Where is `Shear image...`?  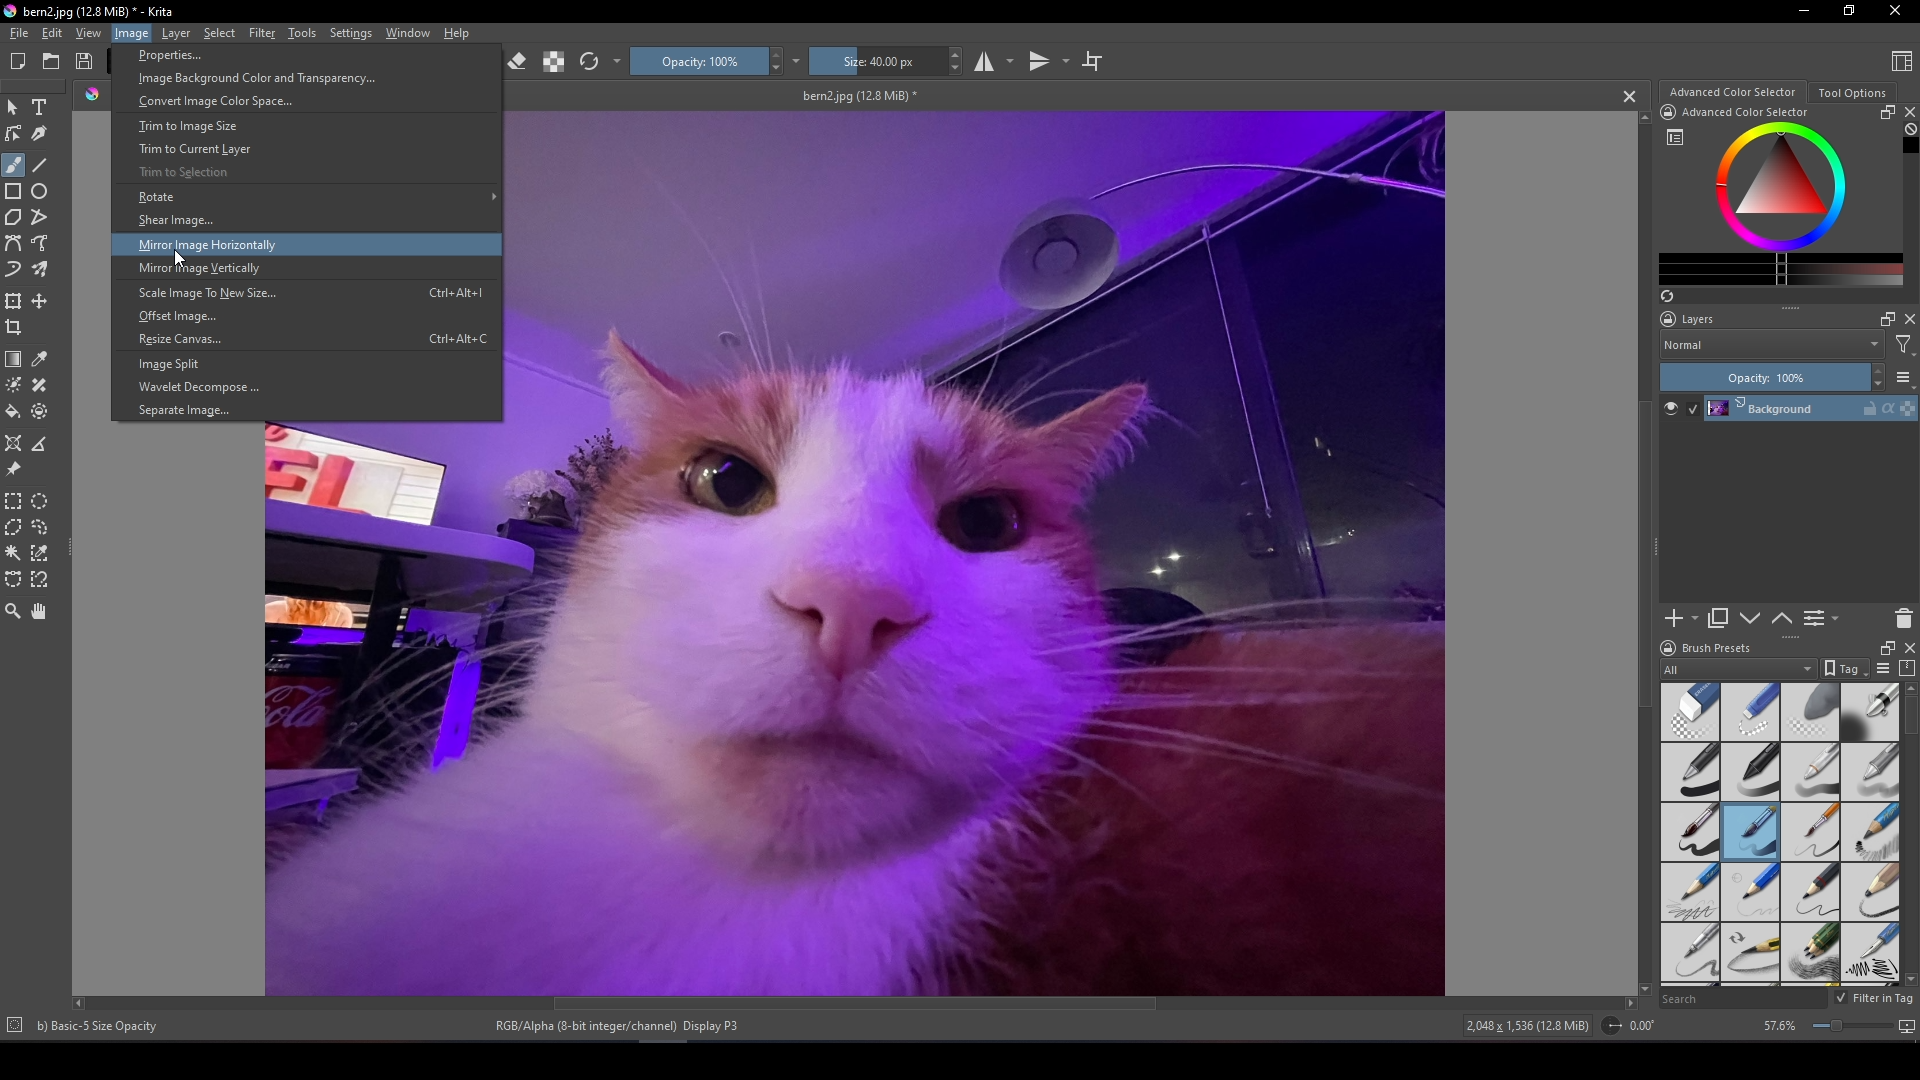 Shear image... is located at coordinates (307, 221).